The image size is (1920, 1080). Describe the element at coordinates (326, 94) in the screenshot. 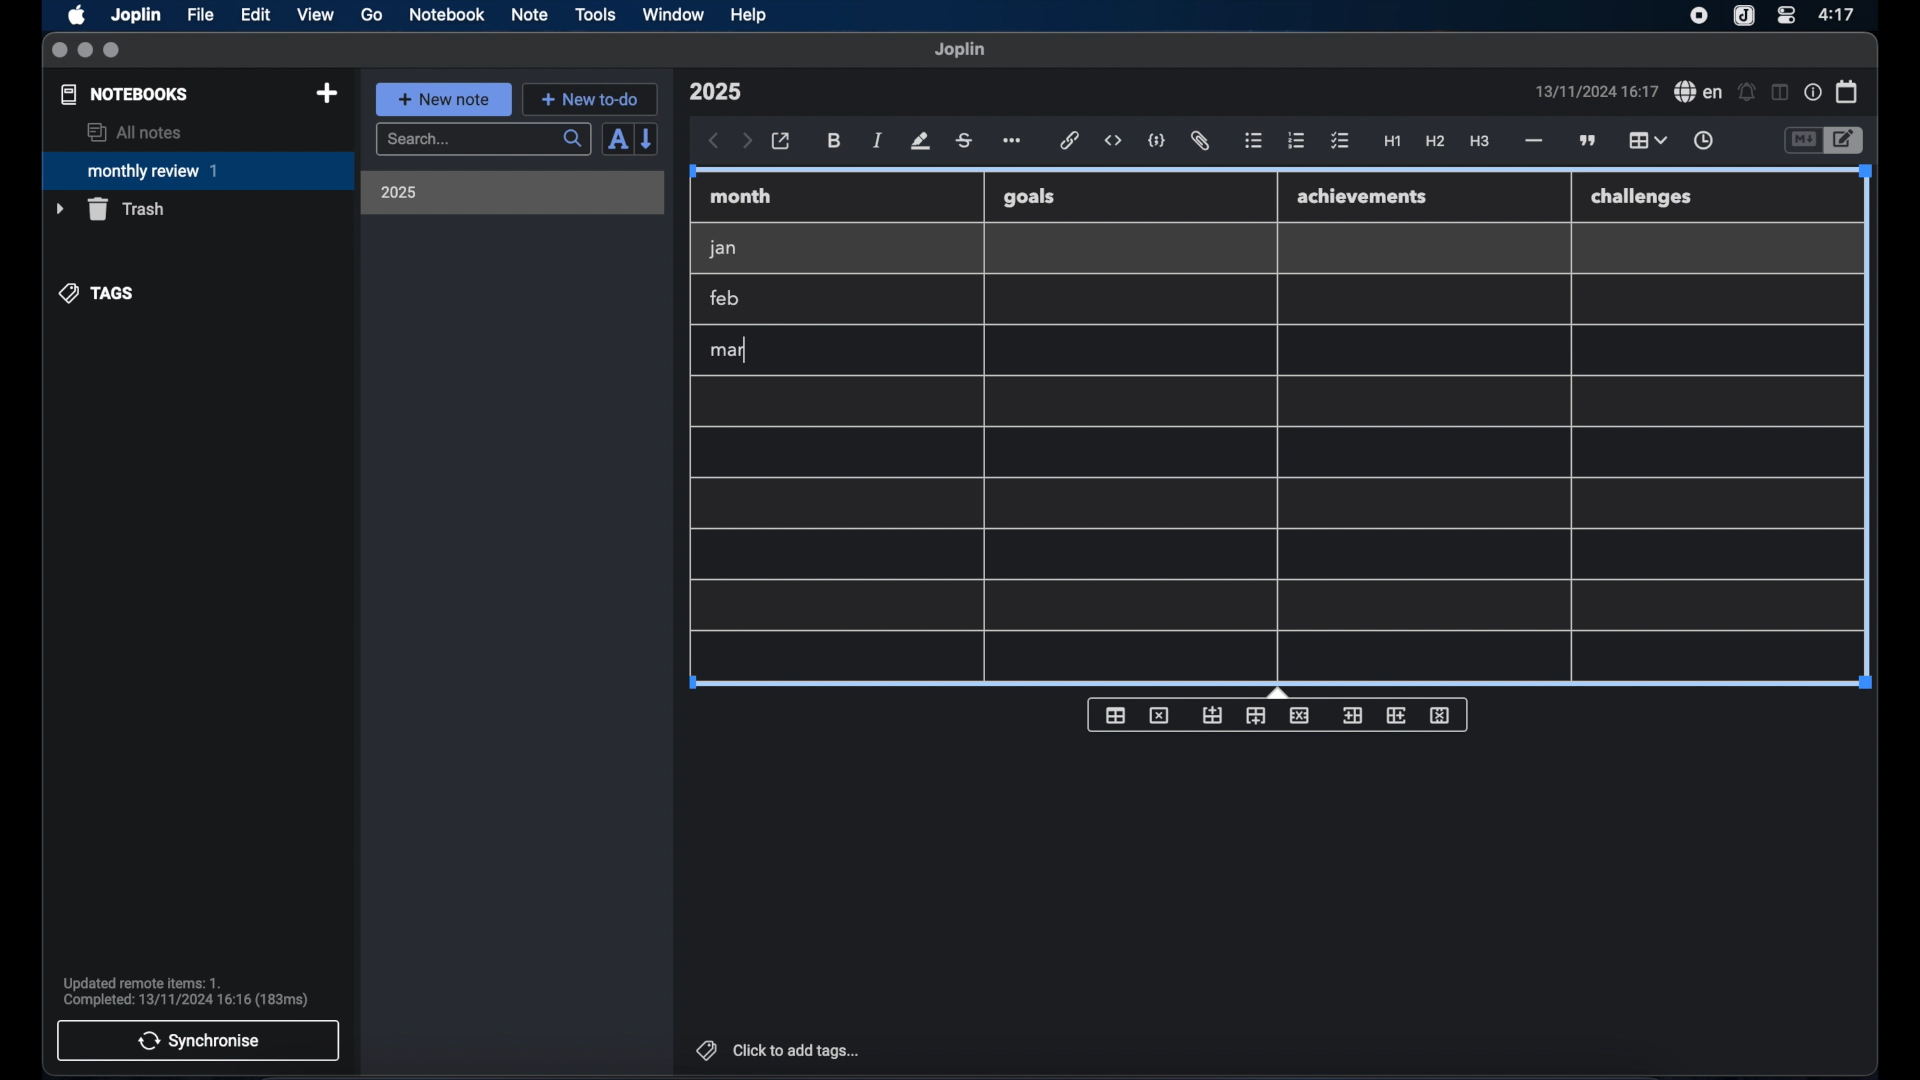

I see `new notebook` at that location.